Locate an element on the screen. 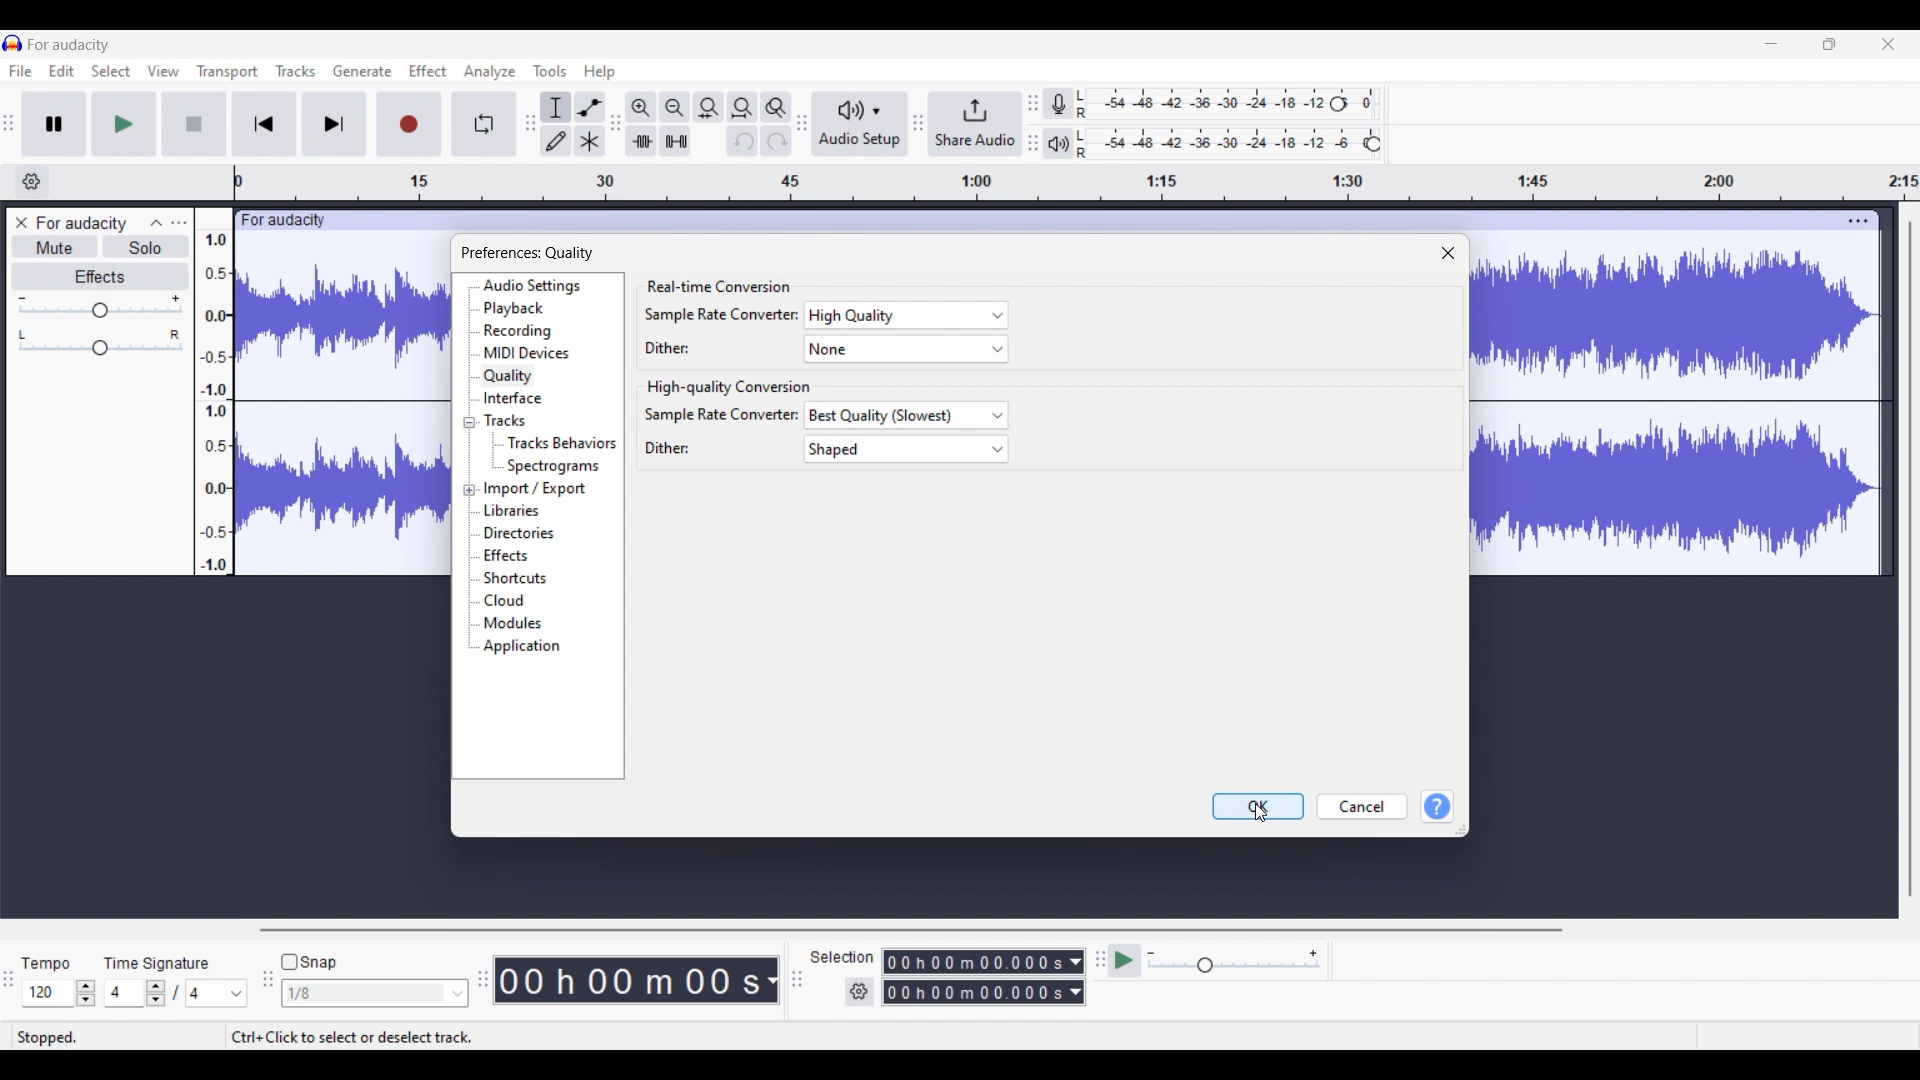 The width and height of the screenshot is (1920, 1080). Current track is located at coordinates (1678, 411).